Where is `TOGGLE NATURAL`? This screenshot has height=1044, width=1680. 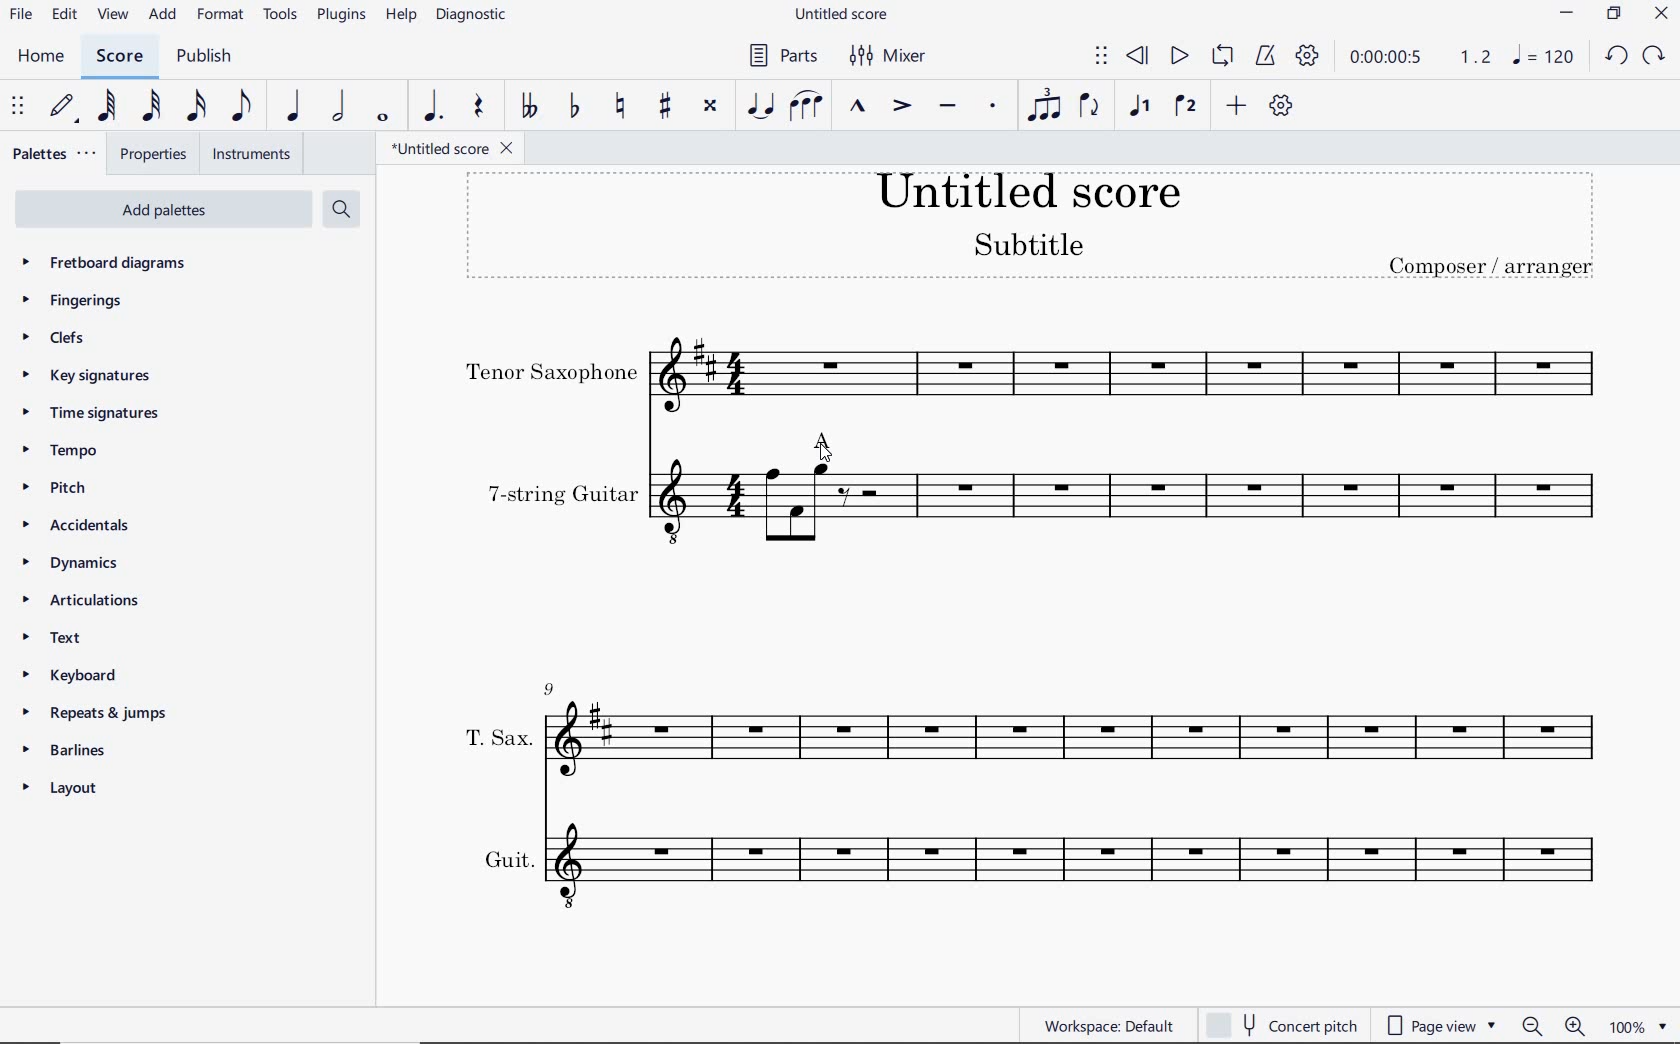
TOGGLE NATURAL is located at coordinates (620, 107).